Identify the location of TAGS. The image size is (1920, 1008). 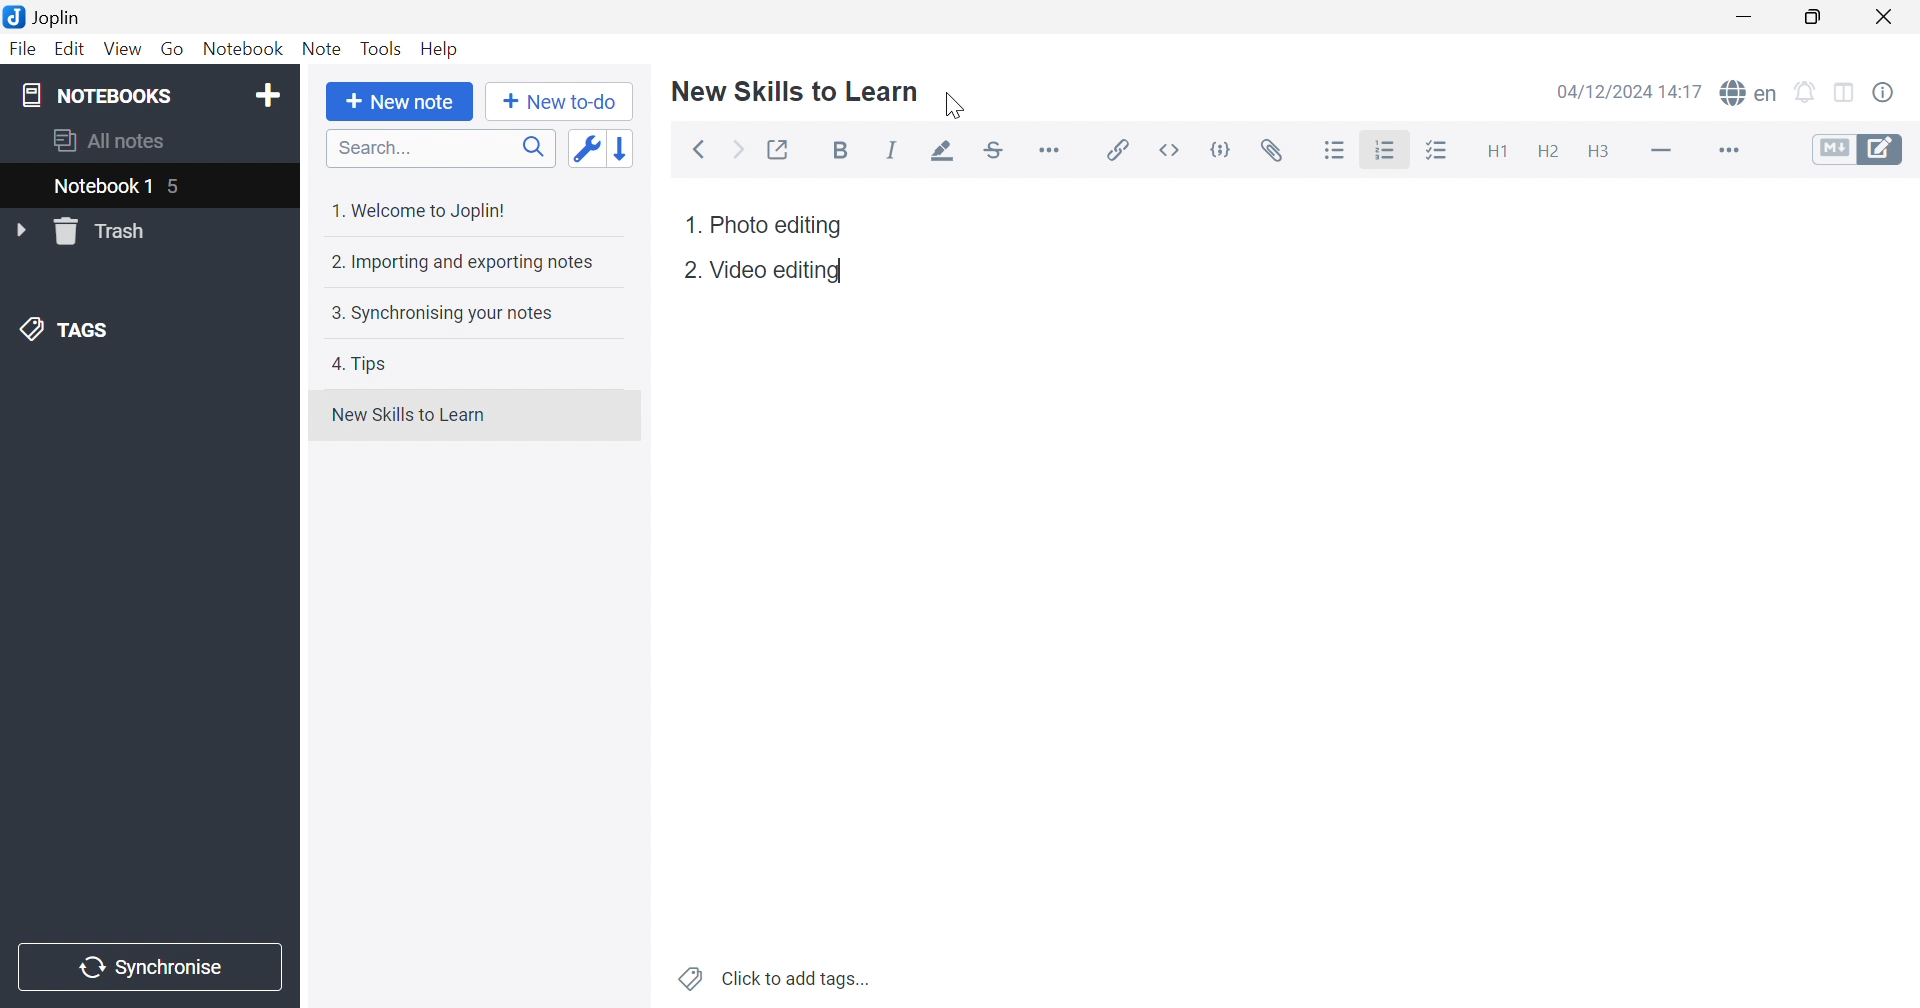
(69, 327).